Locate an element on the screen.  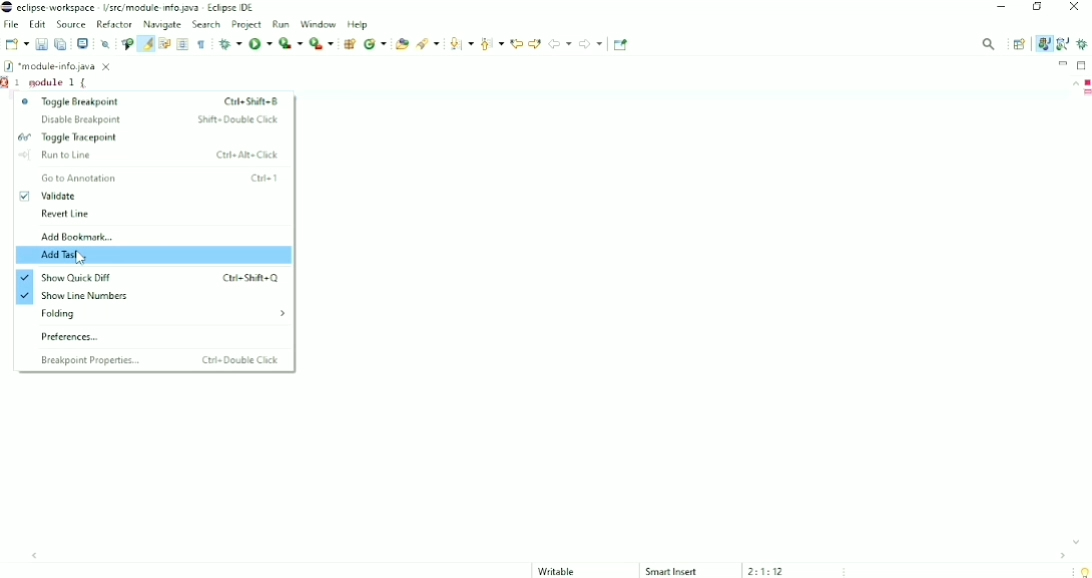
Toggle breadcrumb is located at coordinates (126, 44).